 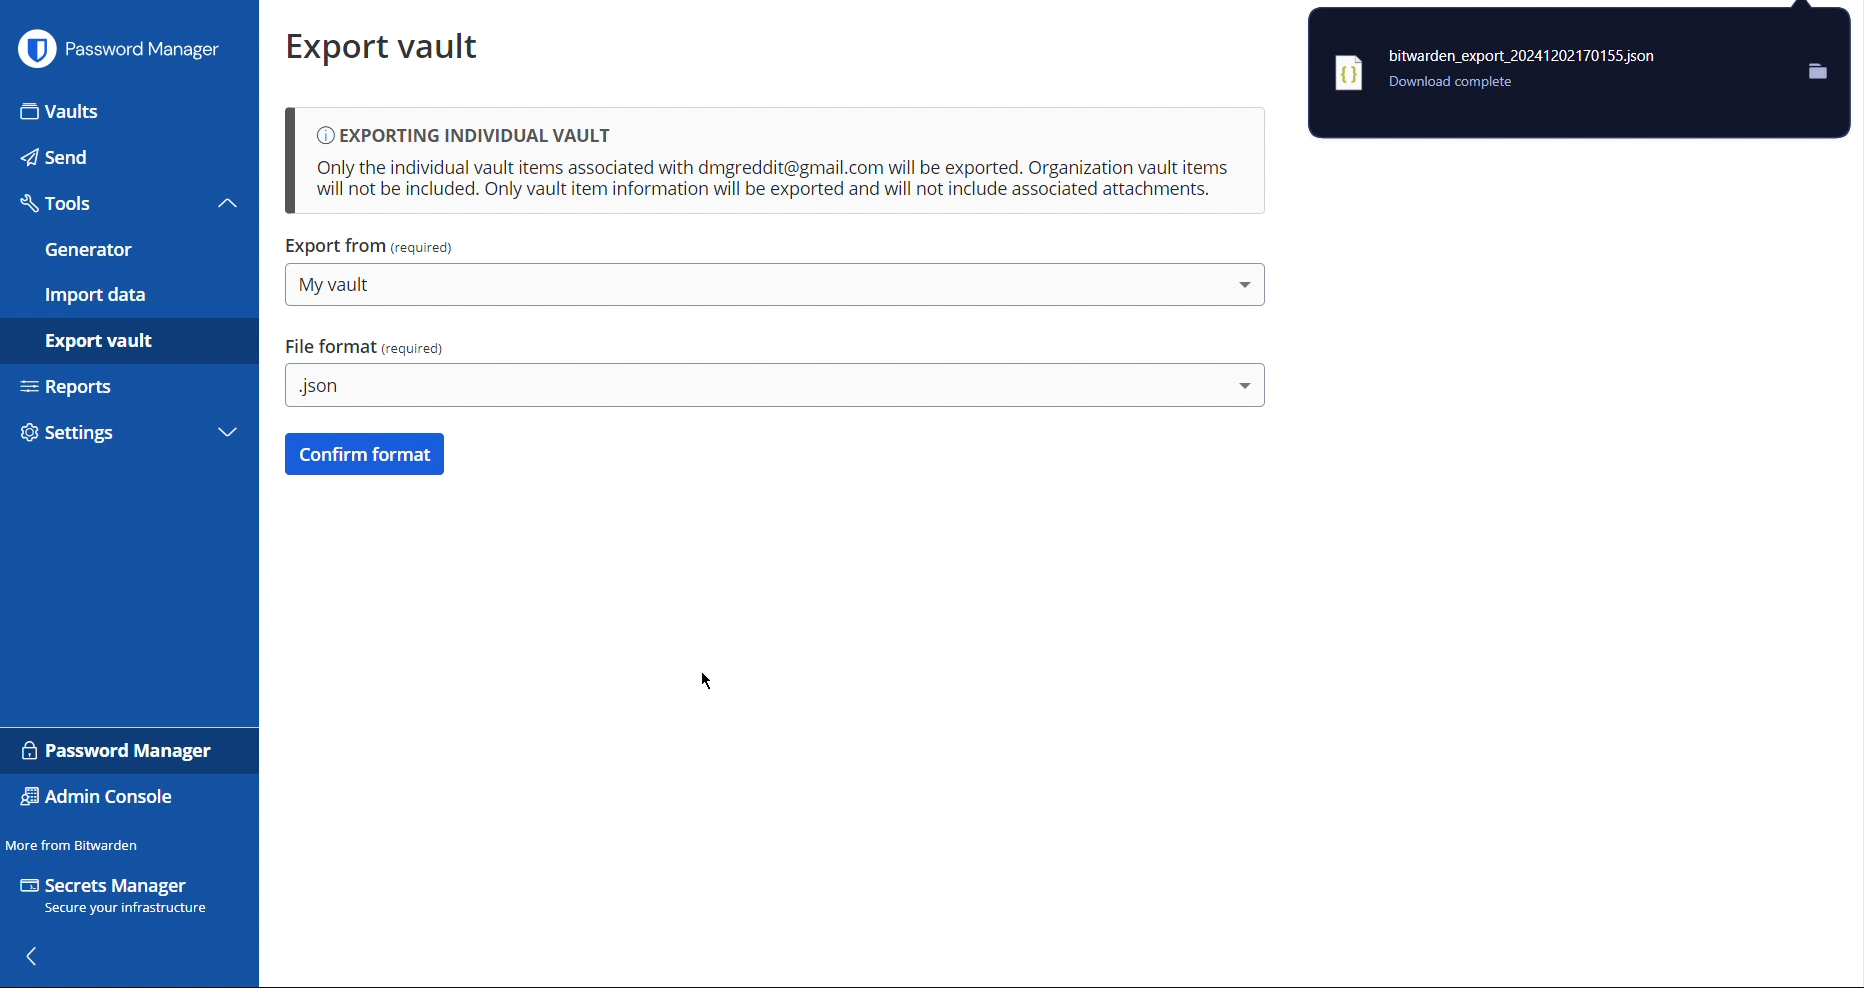 I want to click on File format (.json), so click(x=369, y=345).